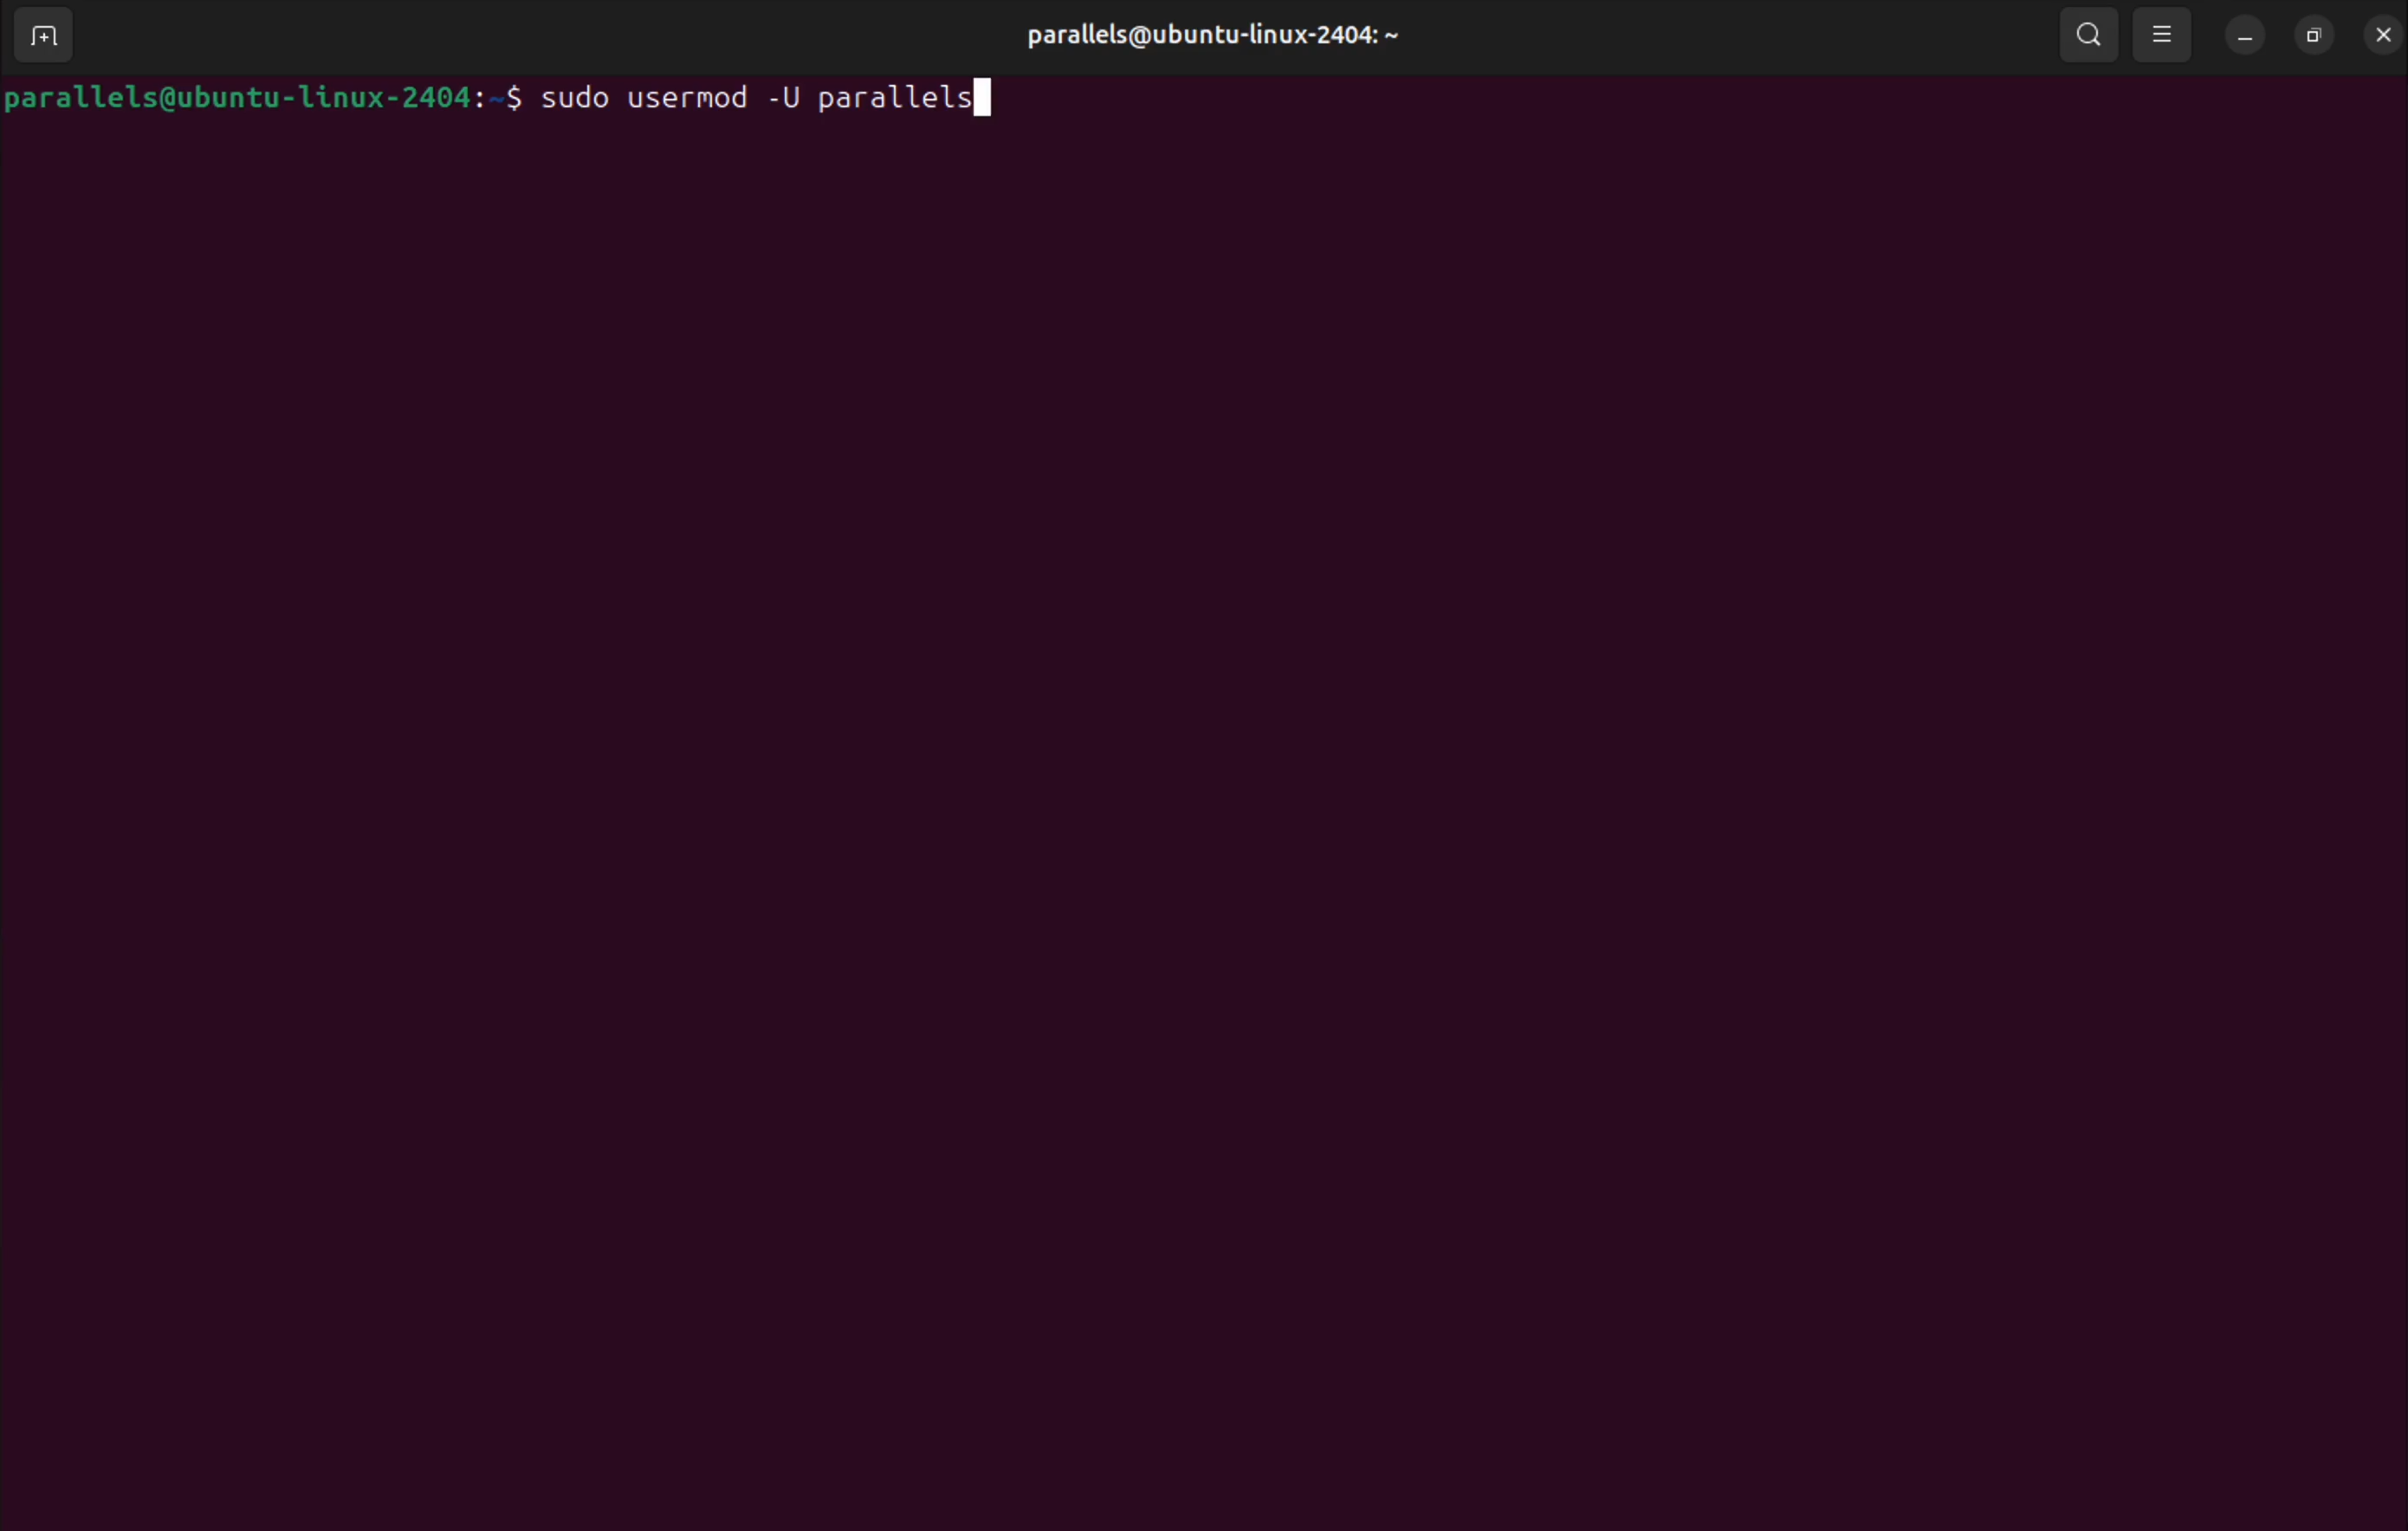 The image size is (2408, 1531). What do you see at coordinates (780, 98) in the screenshot?
I see `sudo usermod  -U username` at bounding box center [780, 98].